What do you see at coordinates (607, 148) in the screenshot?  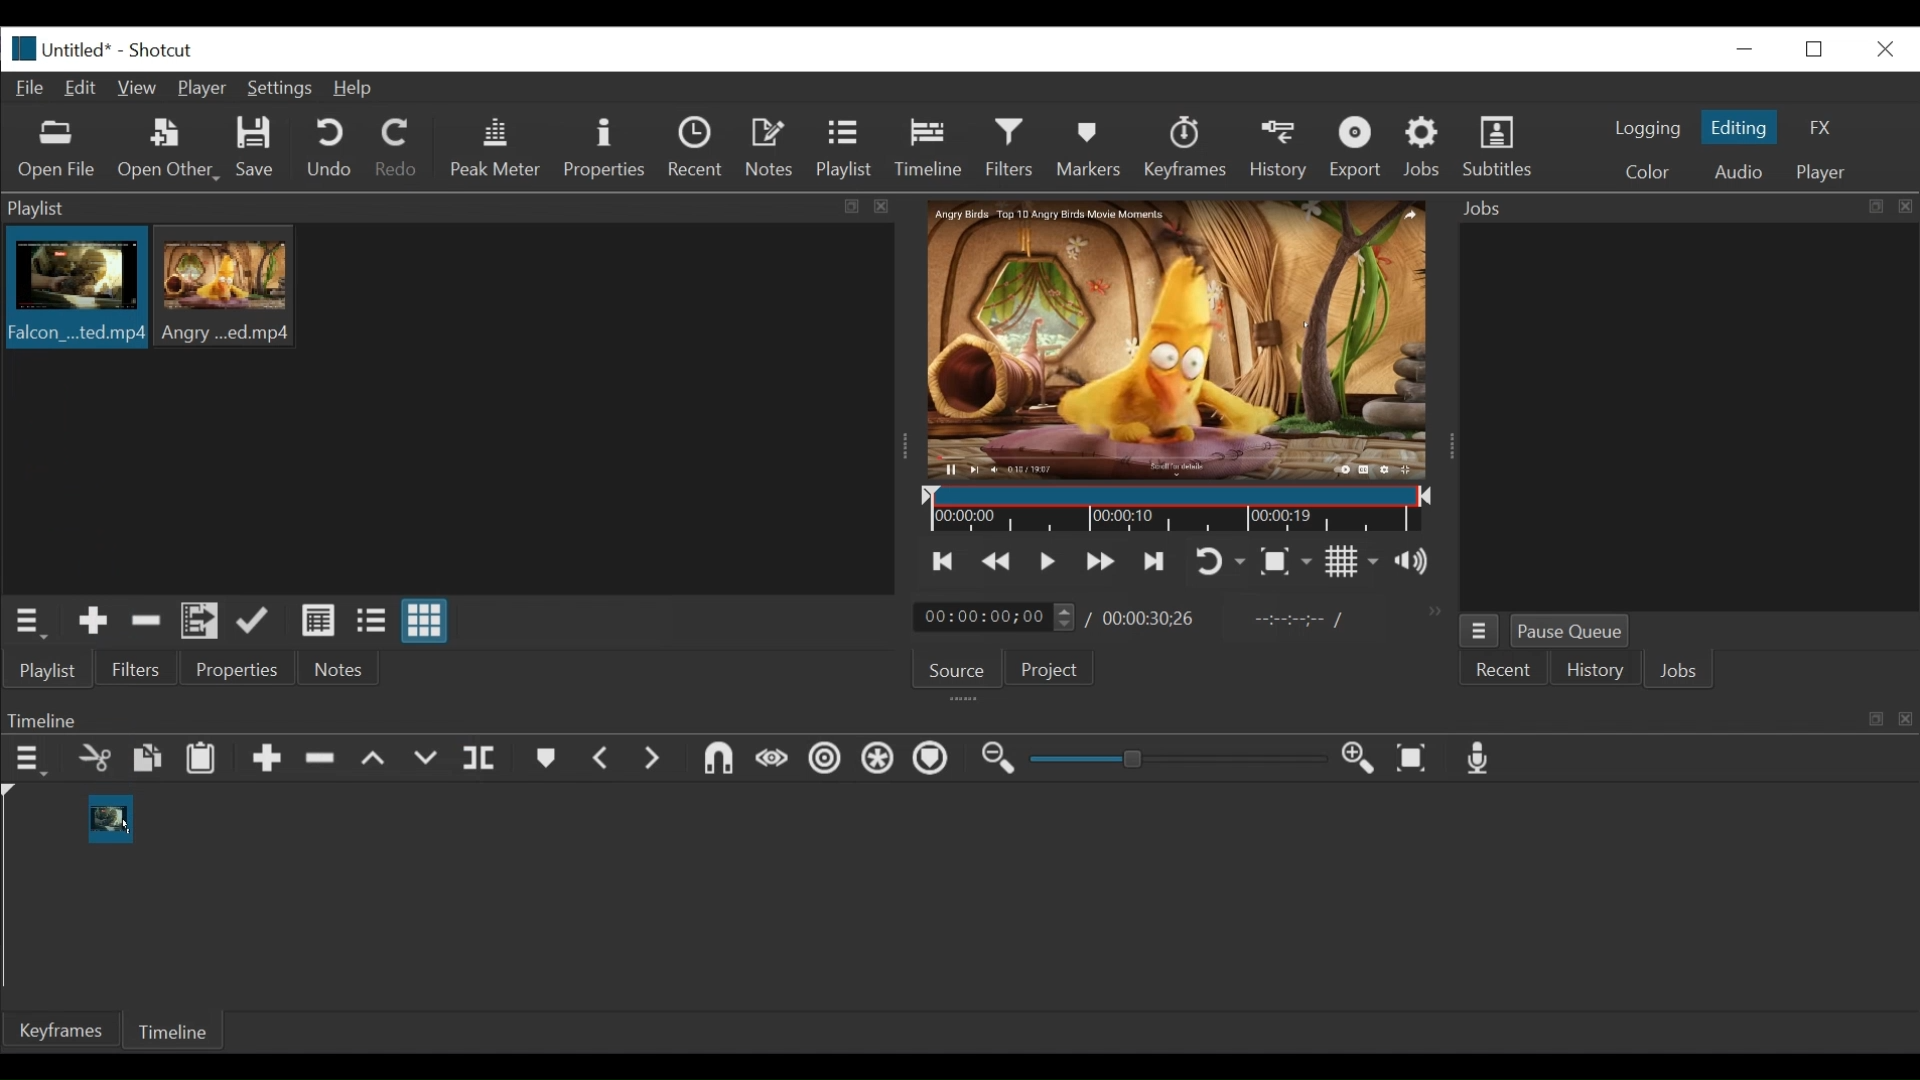 I see `Properties` at bounding box center [607, 148].